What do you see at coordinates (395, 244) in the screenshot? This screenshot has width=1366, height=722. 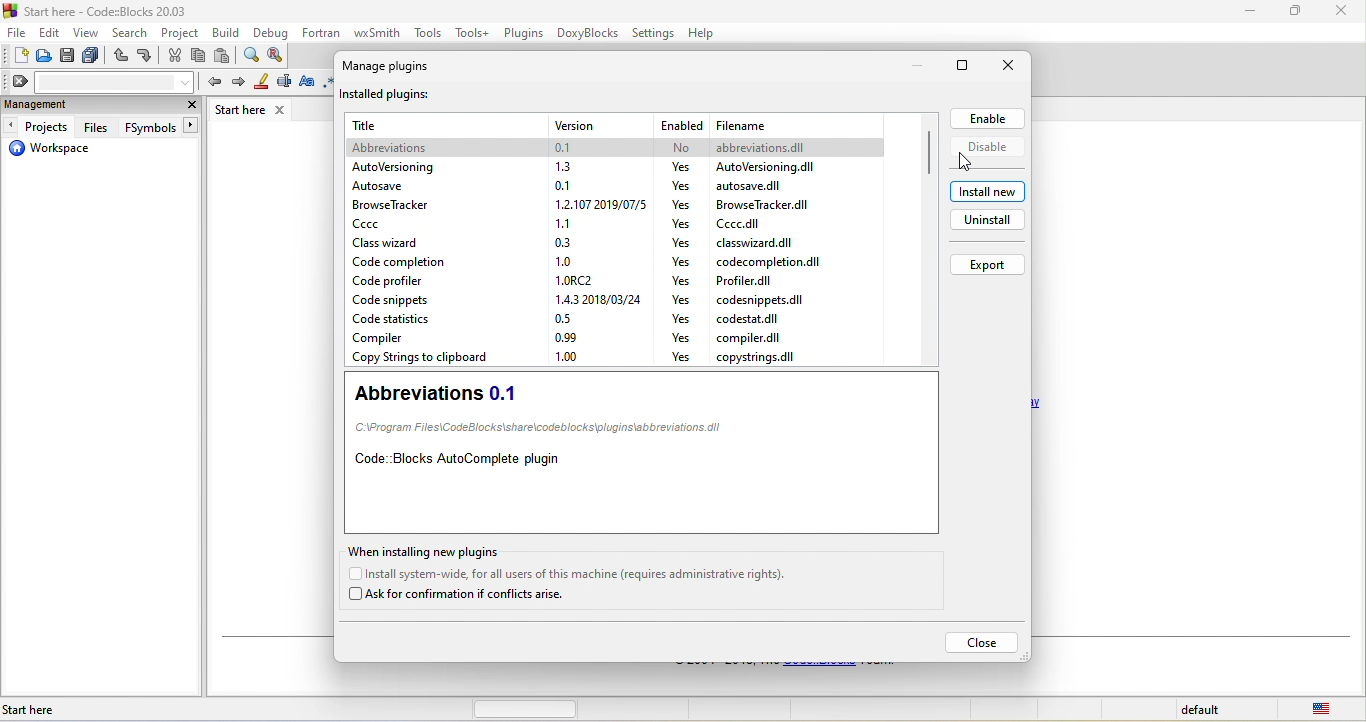 I see `class wizard` at bounding box center [395, 244].